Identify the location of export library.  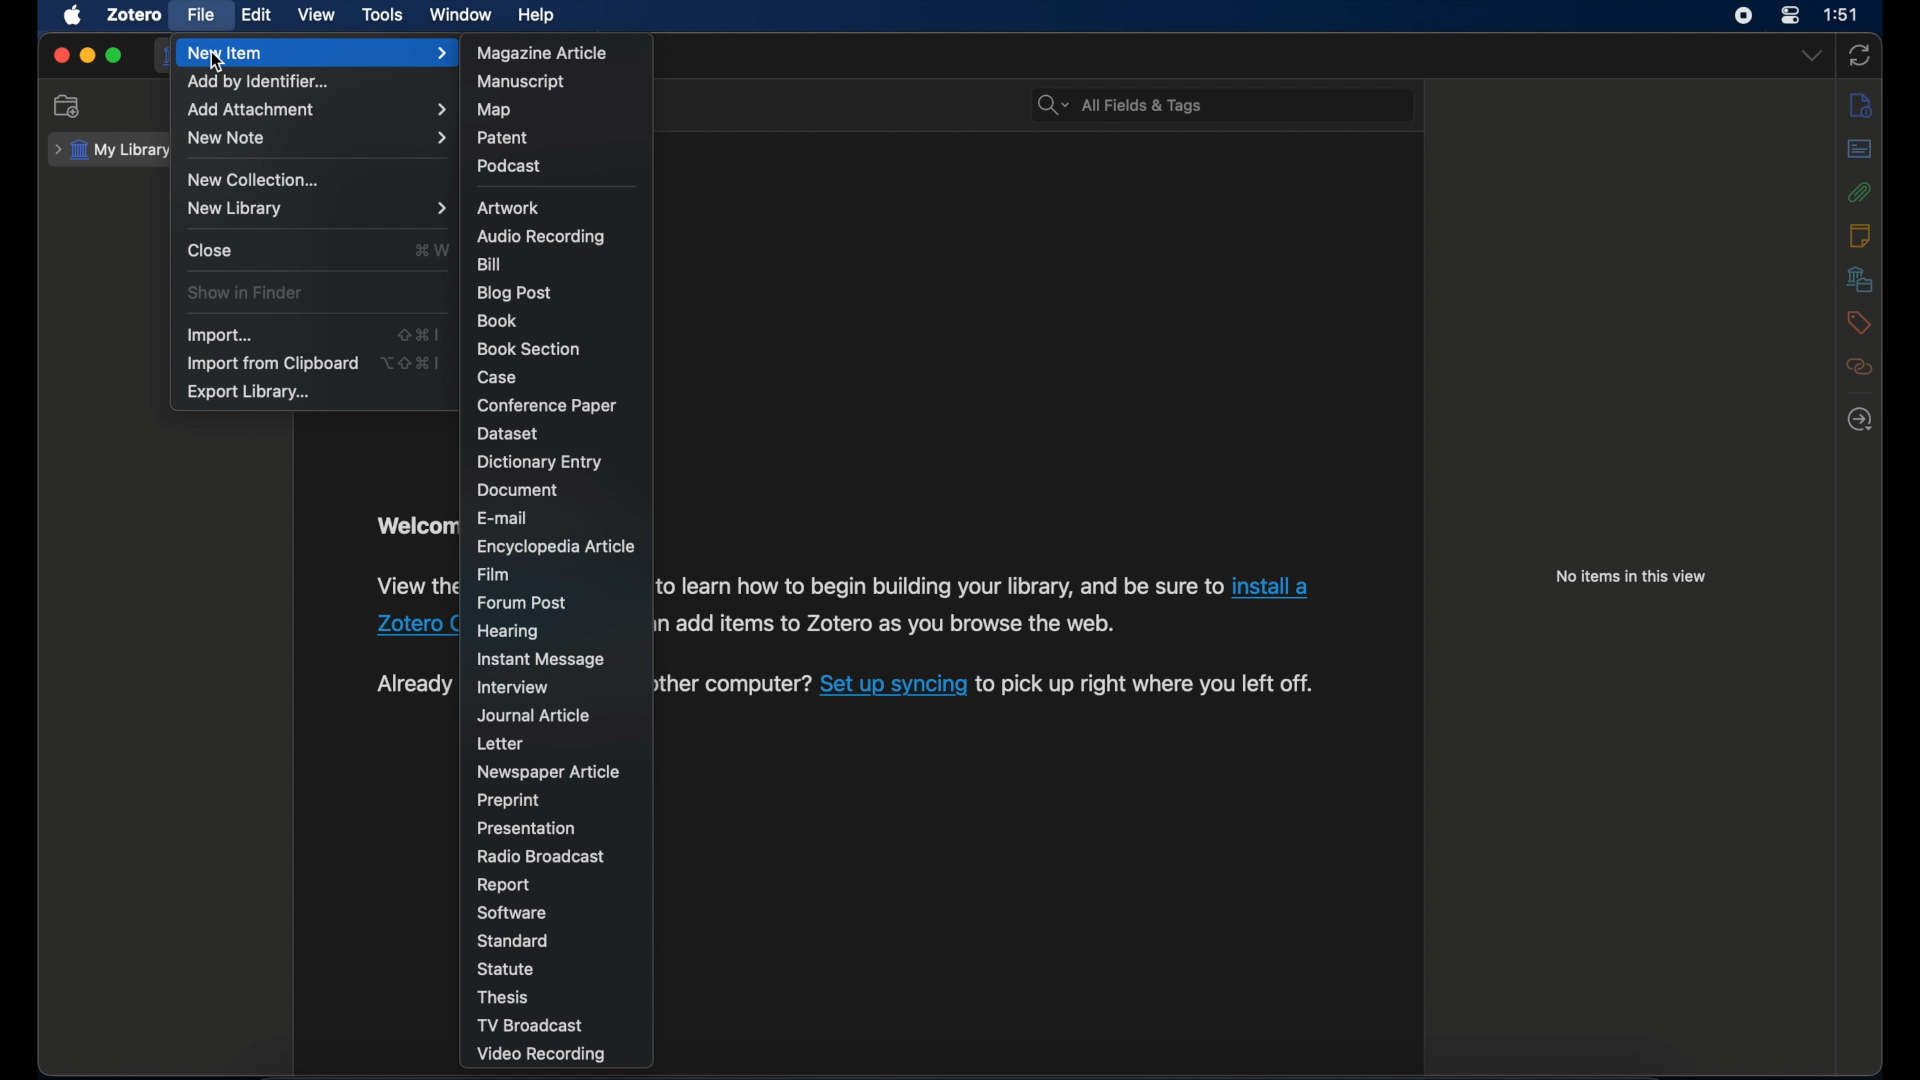
(250, 392).